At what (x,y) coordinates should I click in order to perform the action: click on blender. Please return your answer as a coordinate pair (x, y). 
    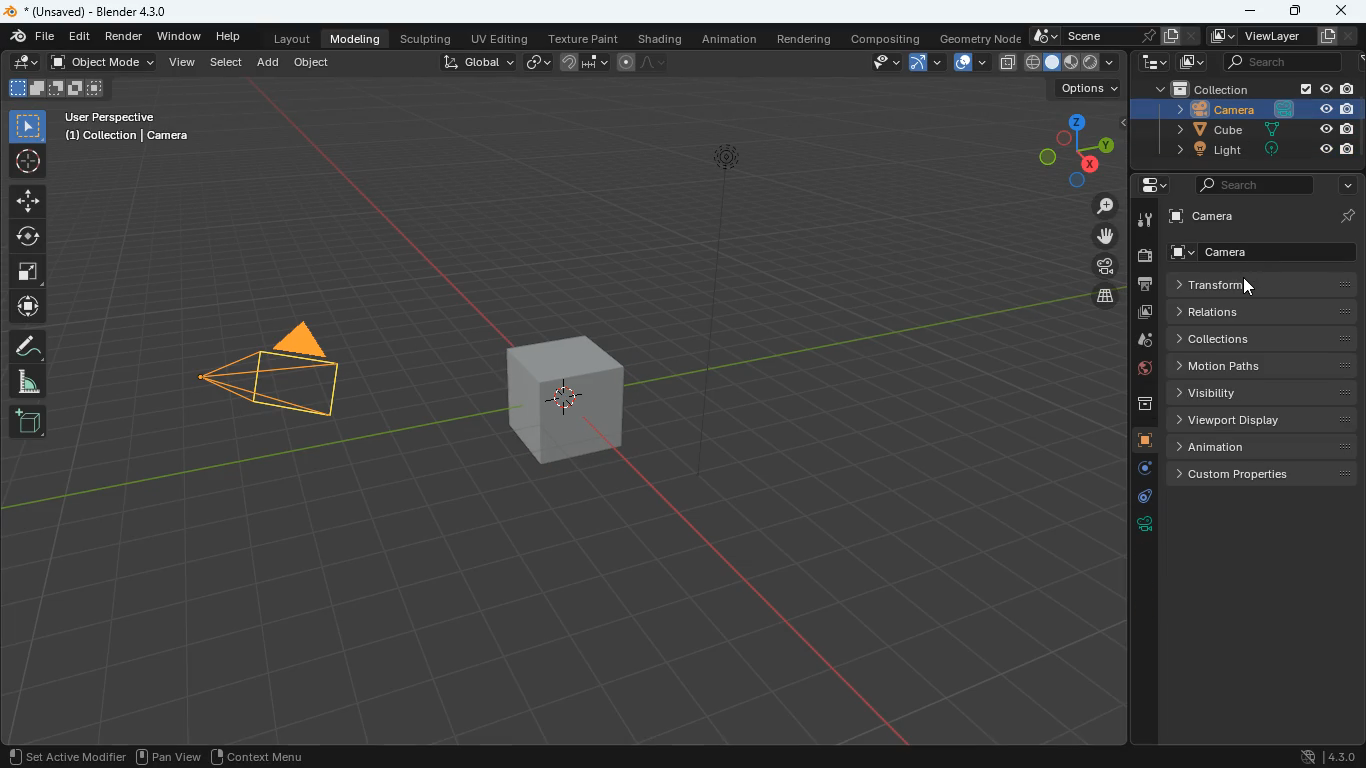
    Looking at the image, I should click on (97, 13).